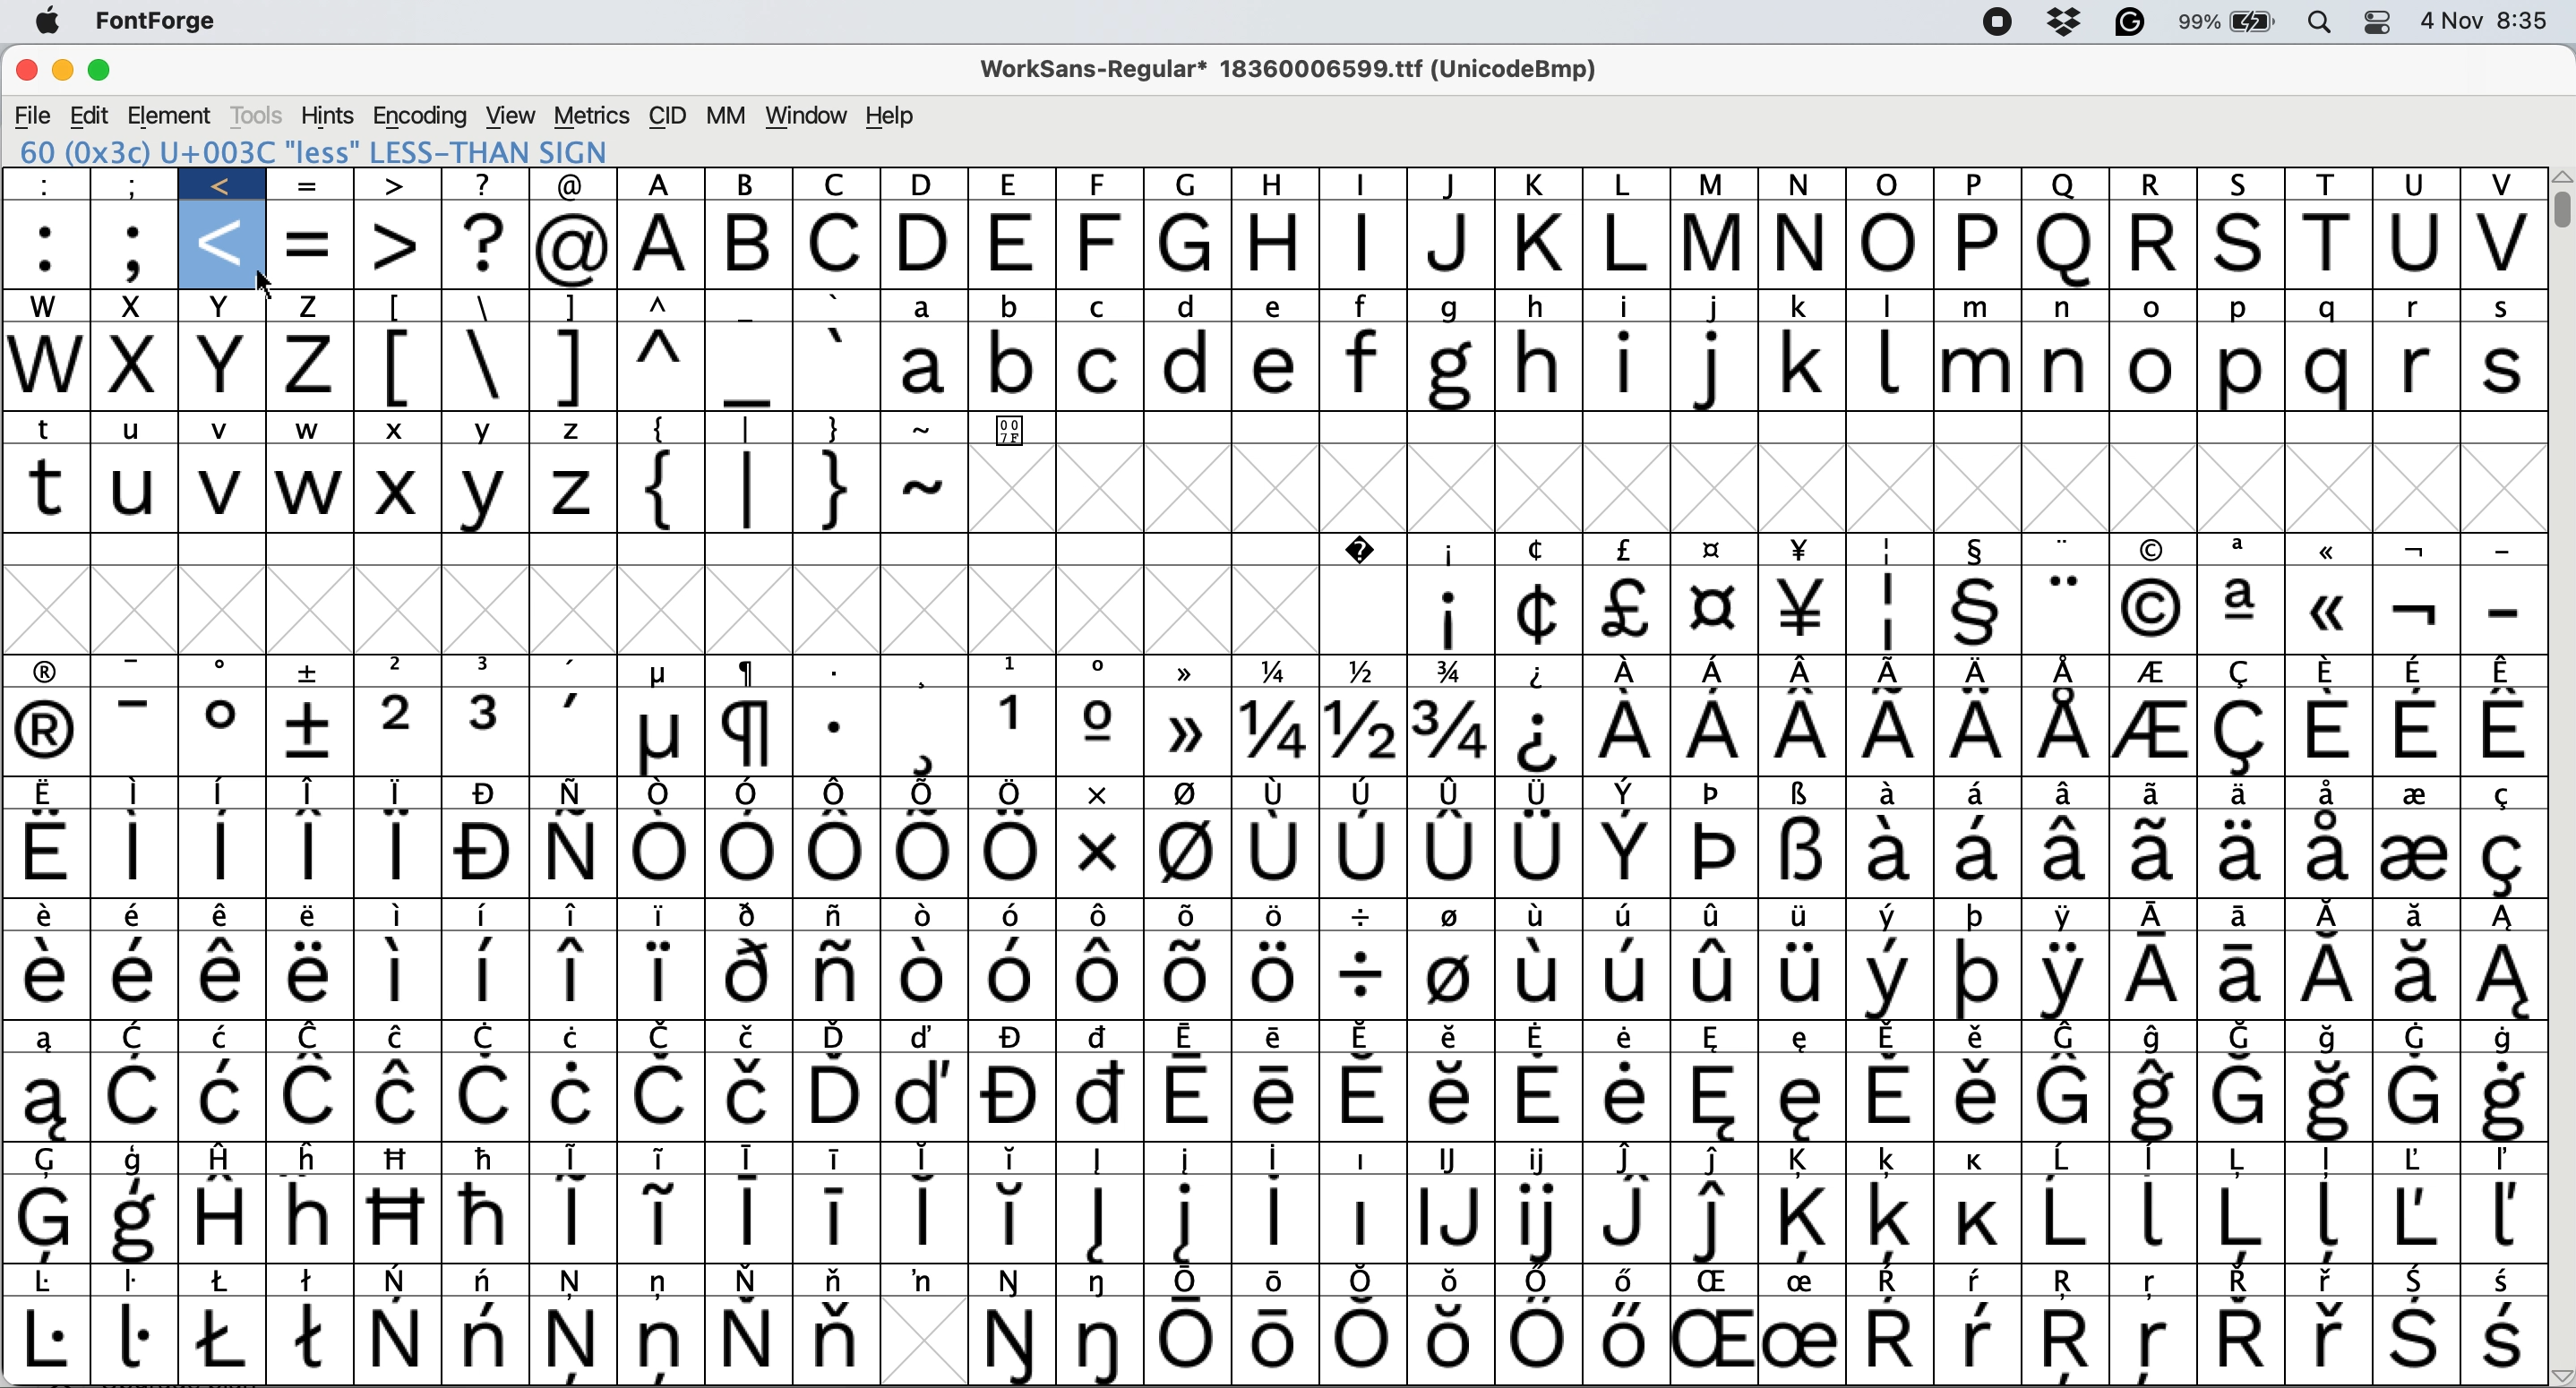  I want to click on Symbol, so click(1016, 794).